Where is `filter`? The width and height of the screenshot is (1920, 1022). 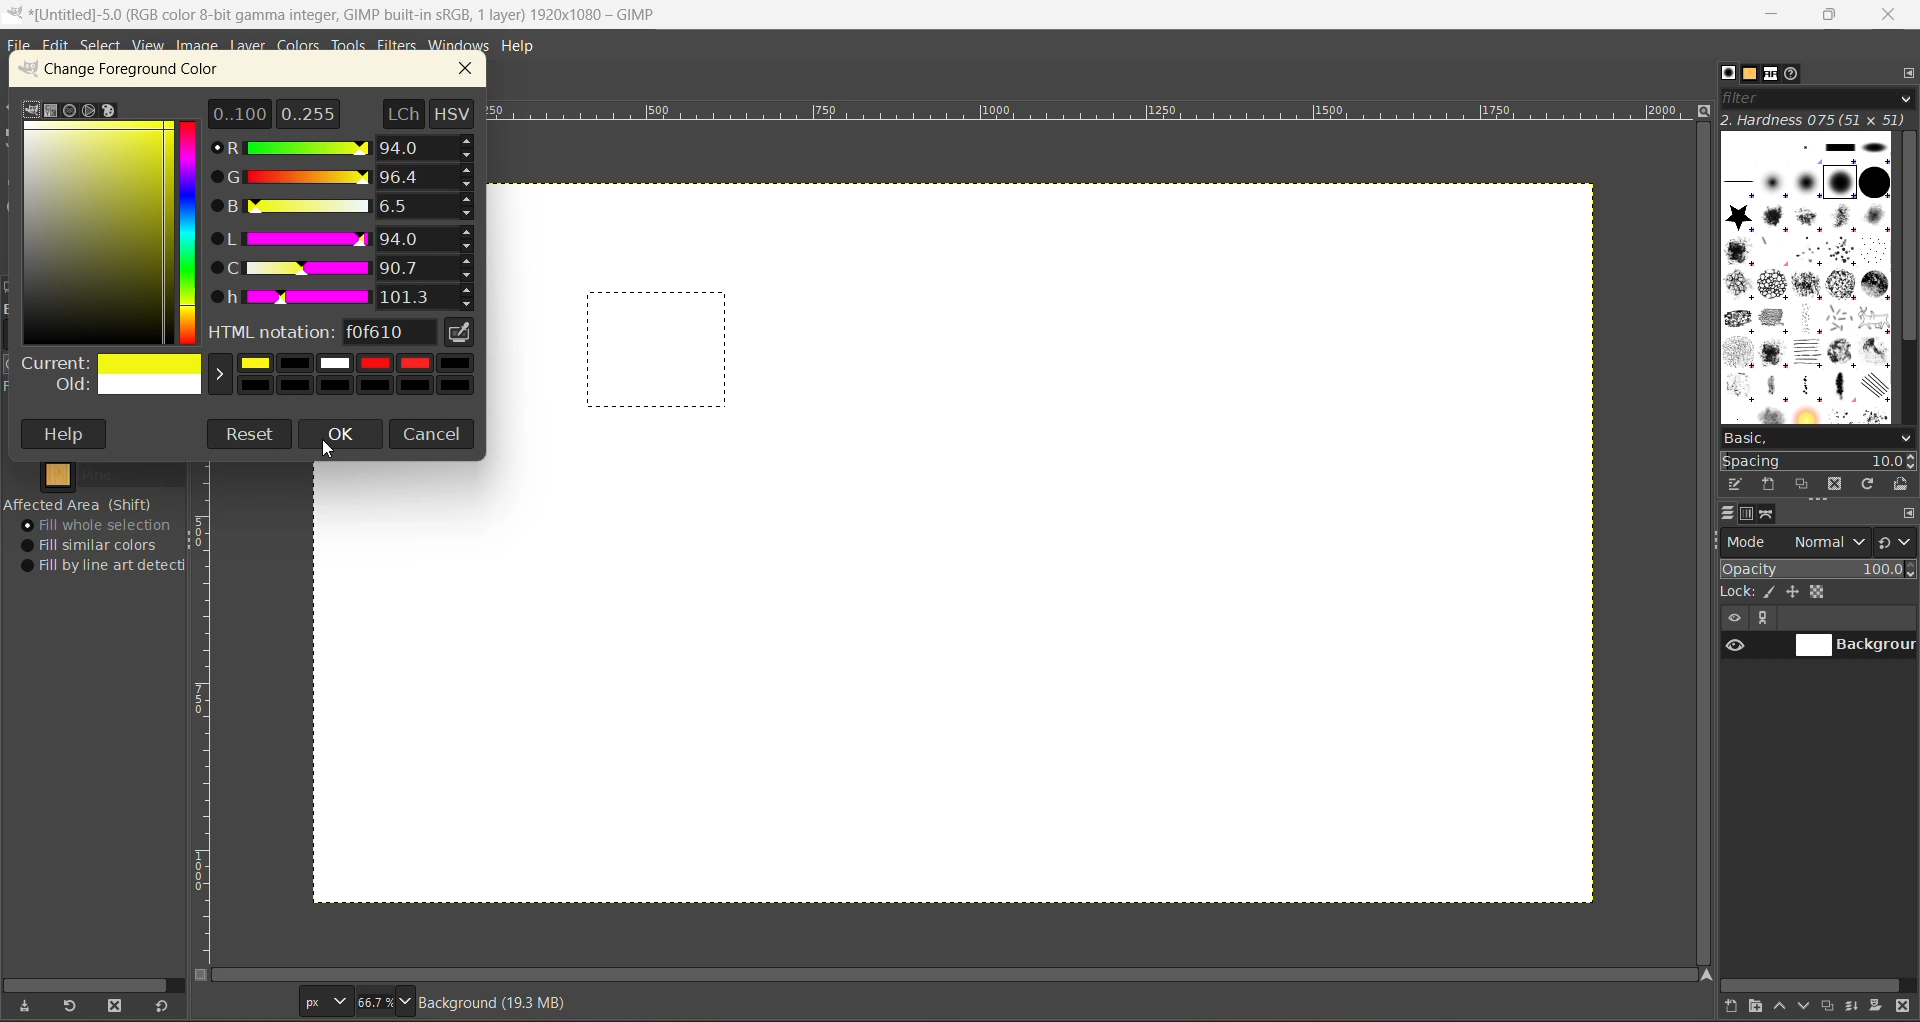 filter is located at coordinates (1819, 100).